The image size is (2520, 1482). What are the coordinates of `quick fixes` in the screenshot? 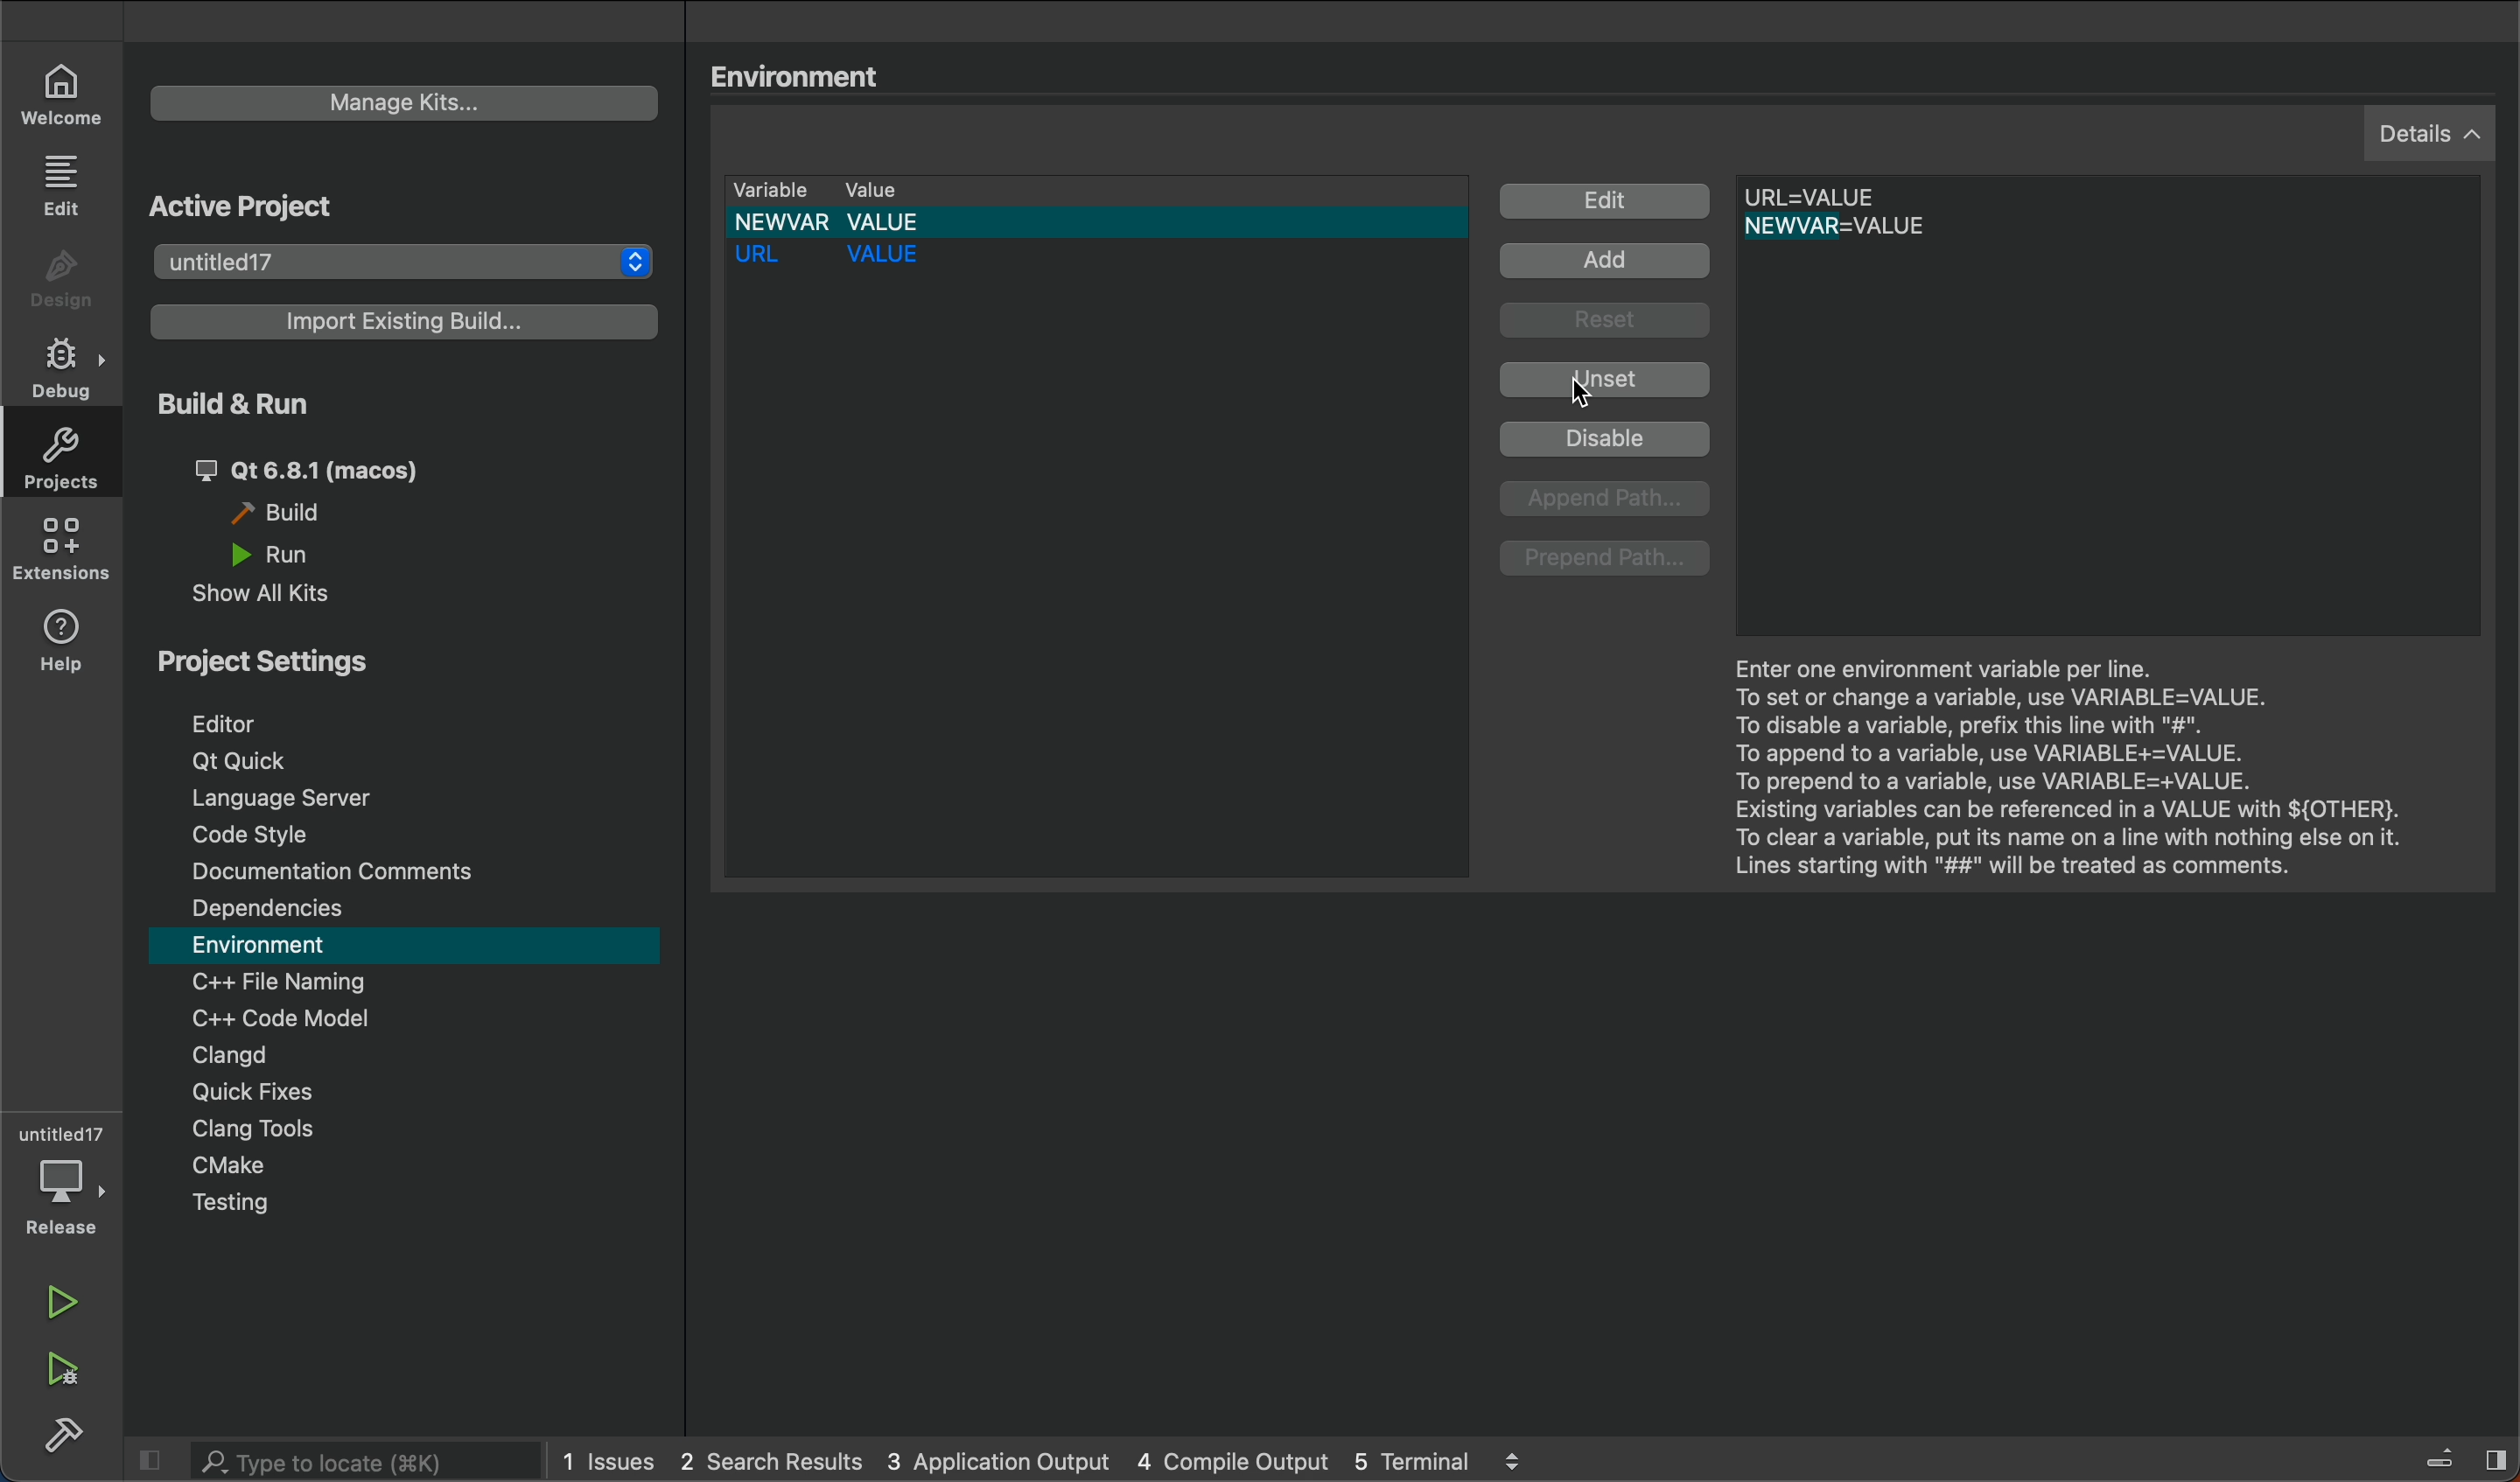 It's located at (249, 1092).